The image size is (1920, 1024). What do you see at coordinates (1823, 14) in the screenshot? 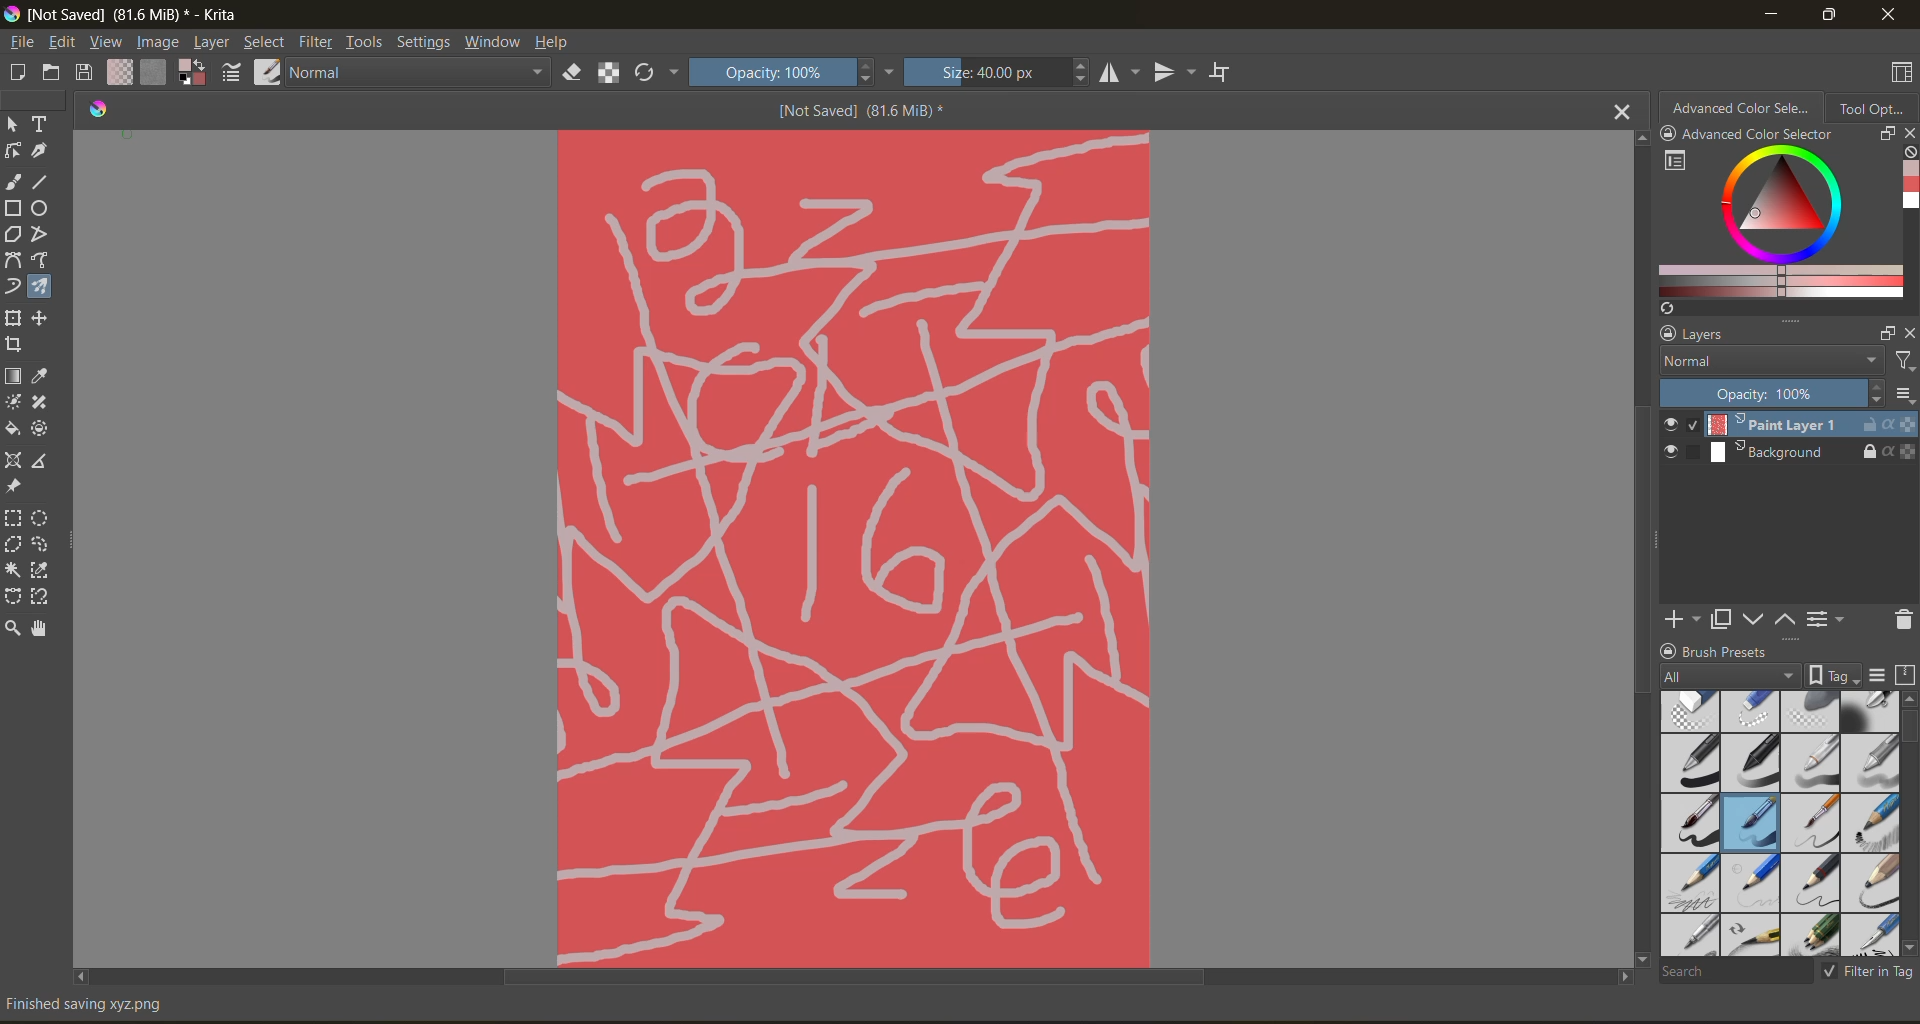
I see `maximize` at bounding box center [1823, 14].